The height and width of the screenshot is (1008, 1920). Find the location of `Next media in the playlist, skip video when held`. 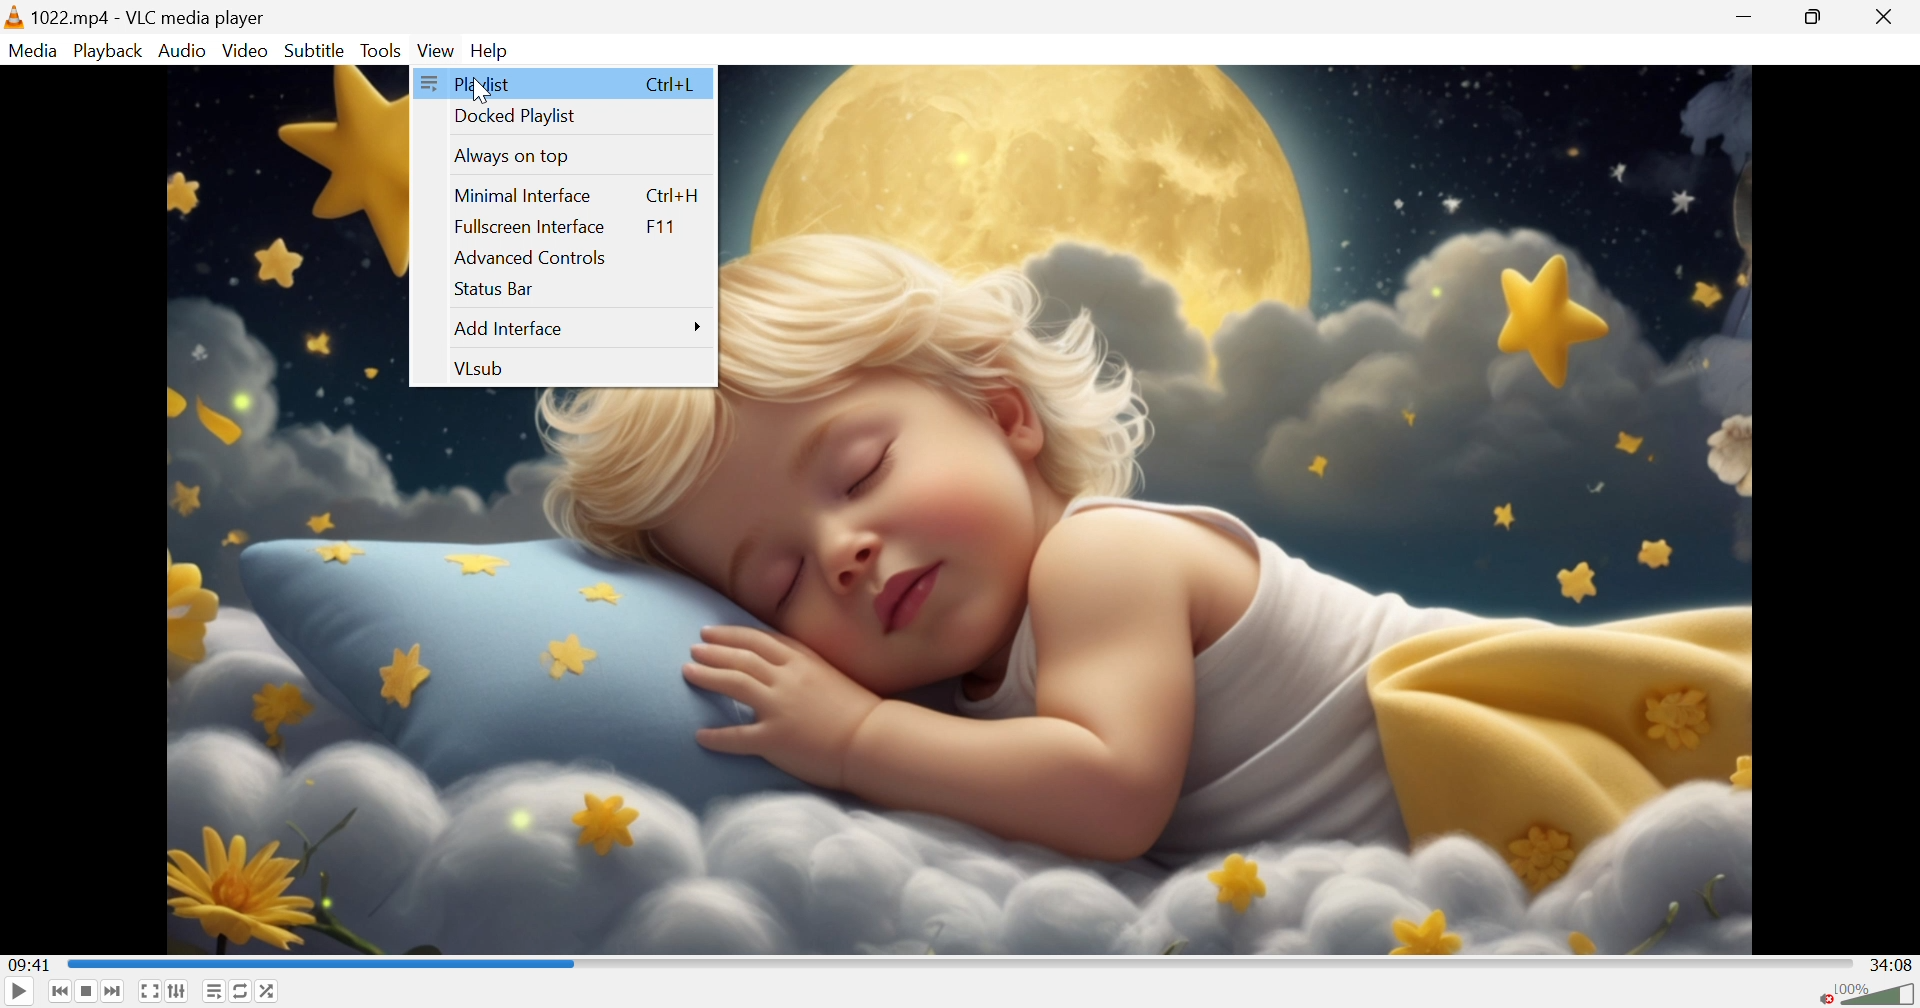

Next media in the playlist, skip video when held is located at coordinates (114, 991).